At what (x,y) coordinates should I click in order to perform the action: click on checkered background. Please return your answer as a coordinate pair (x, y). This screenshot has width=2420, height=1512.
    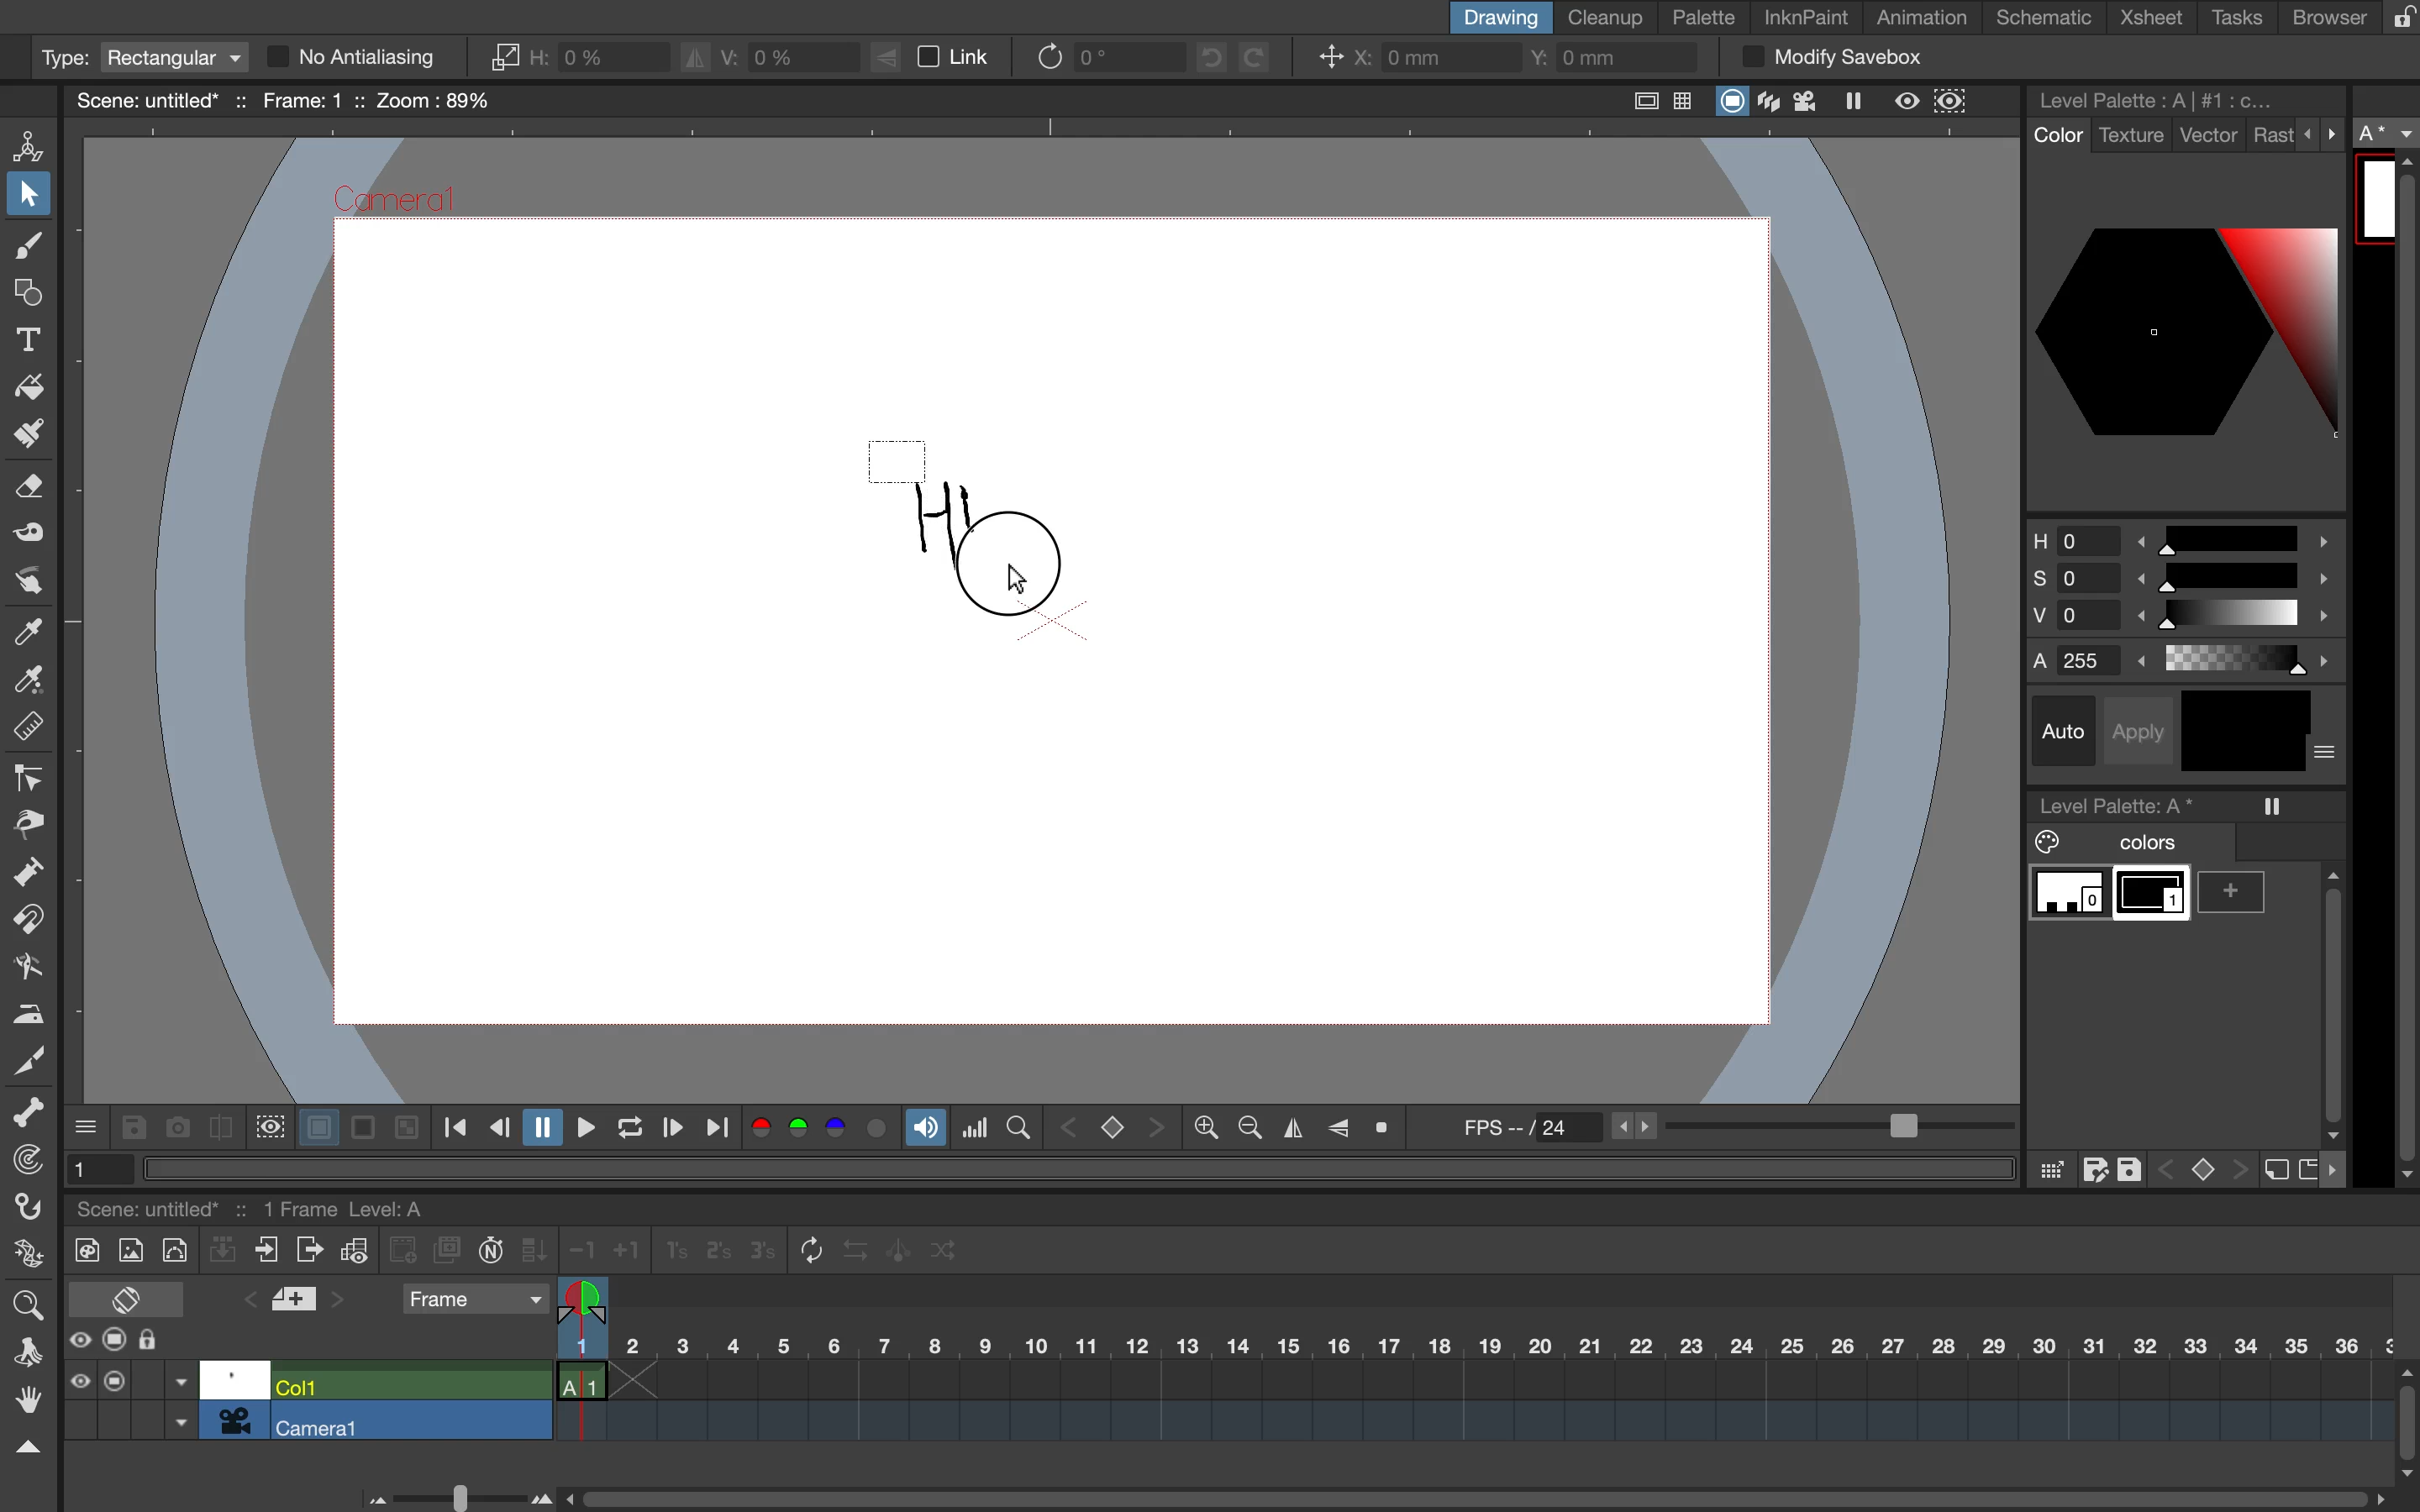
    Looking at the image, I should click on (404, 1125).